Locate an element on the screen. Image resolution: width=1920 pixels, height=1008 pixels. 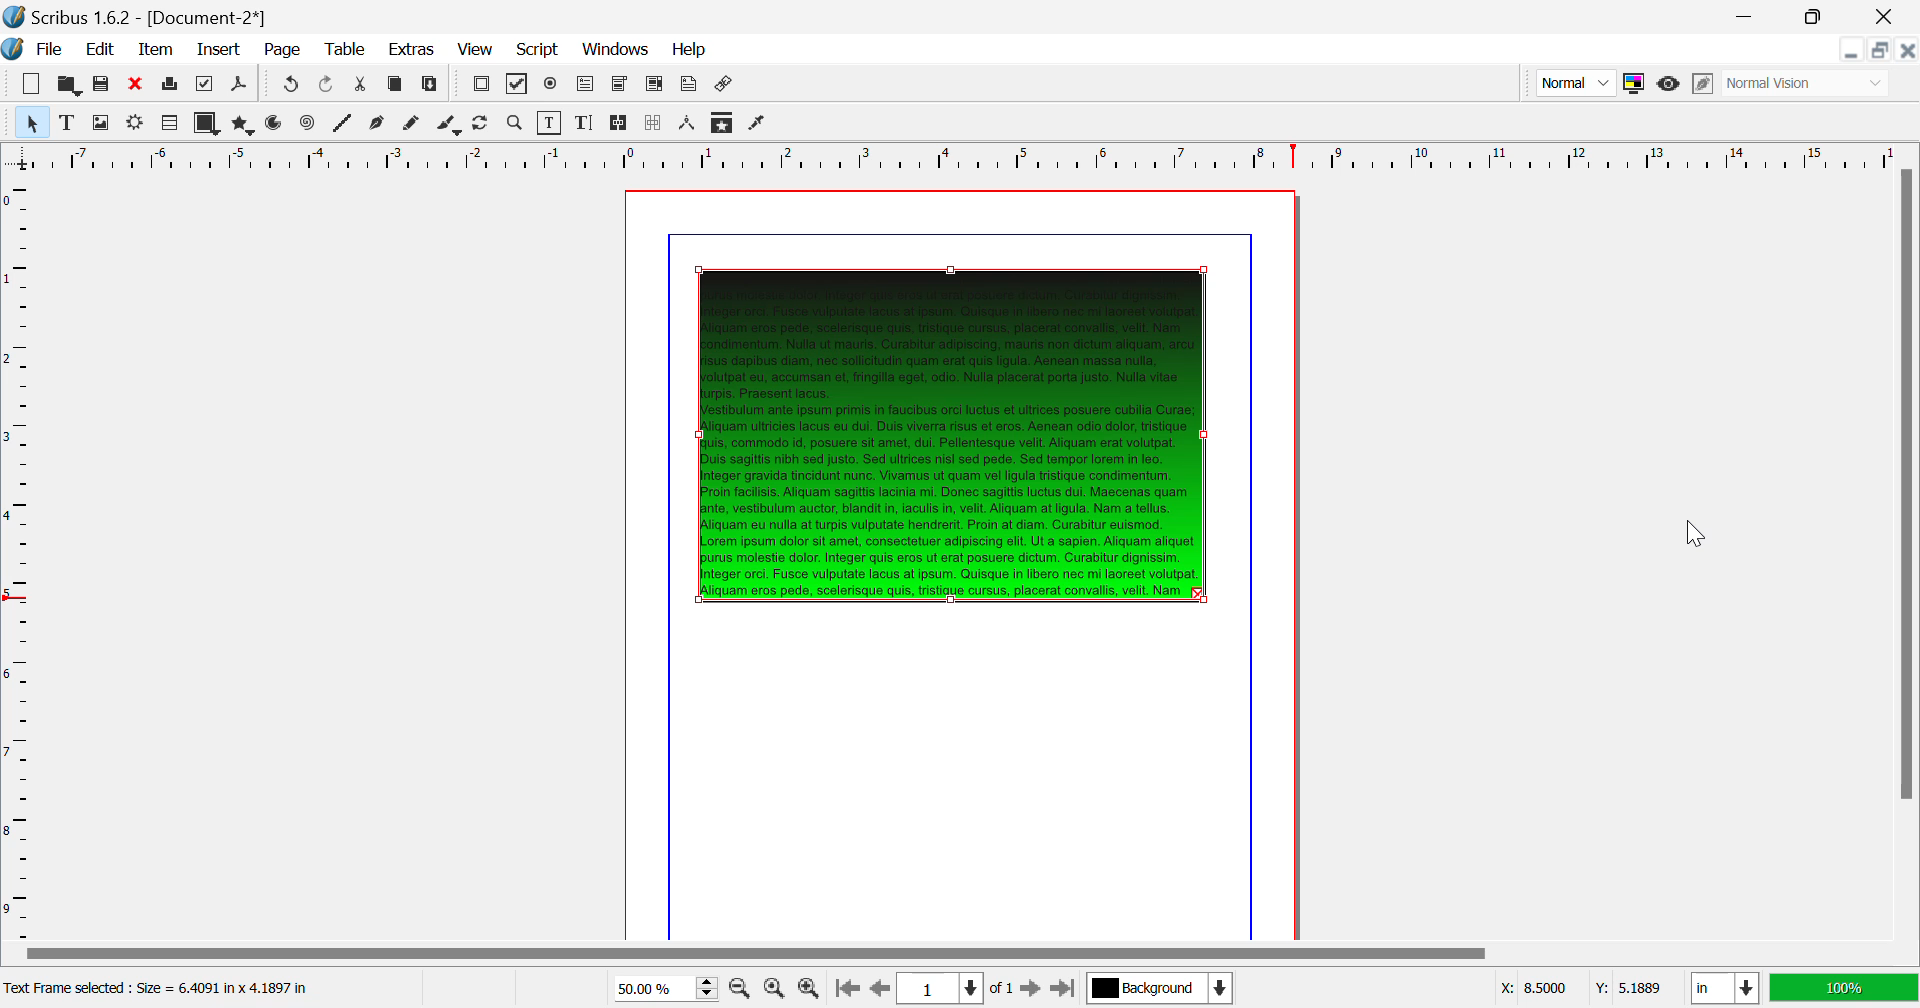
File is located at coordinates (36, 50).